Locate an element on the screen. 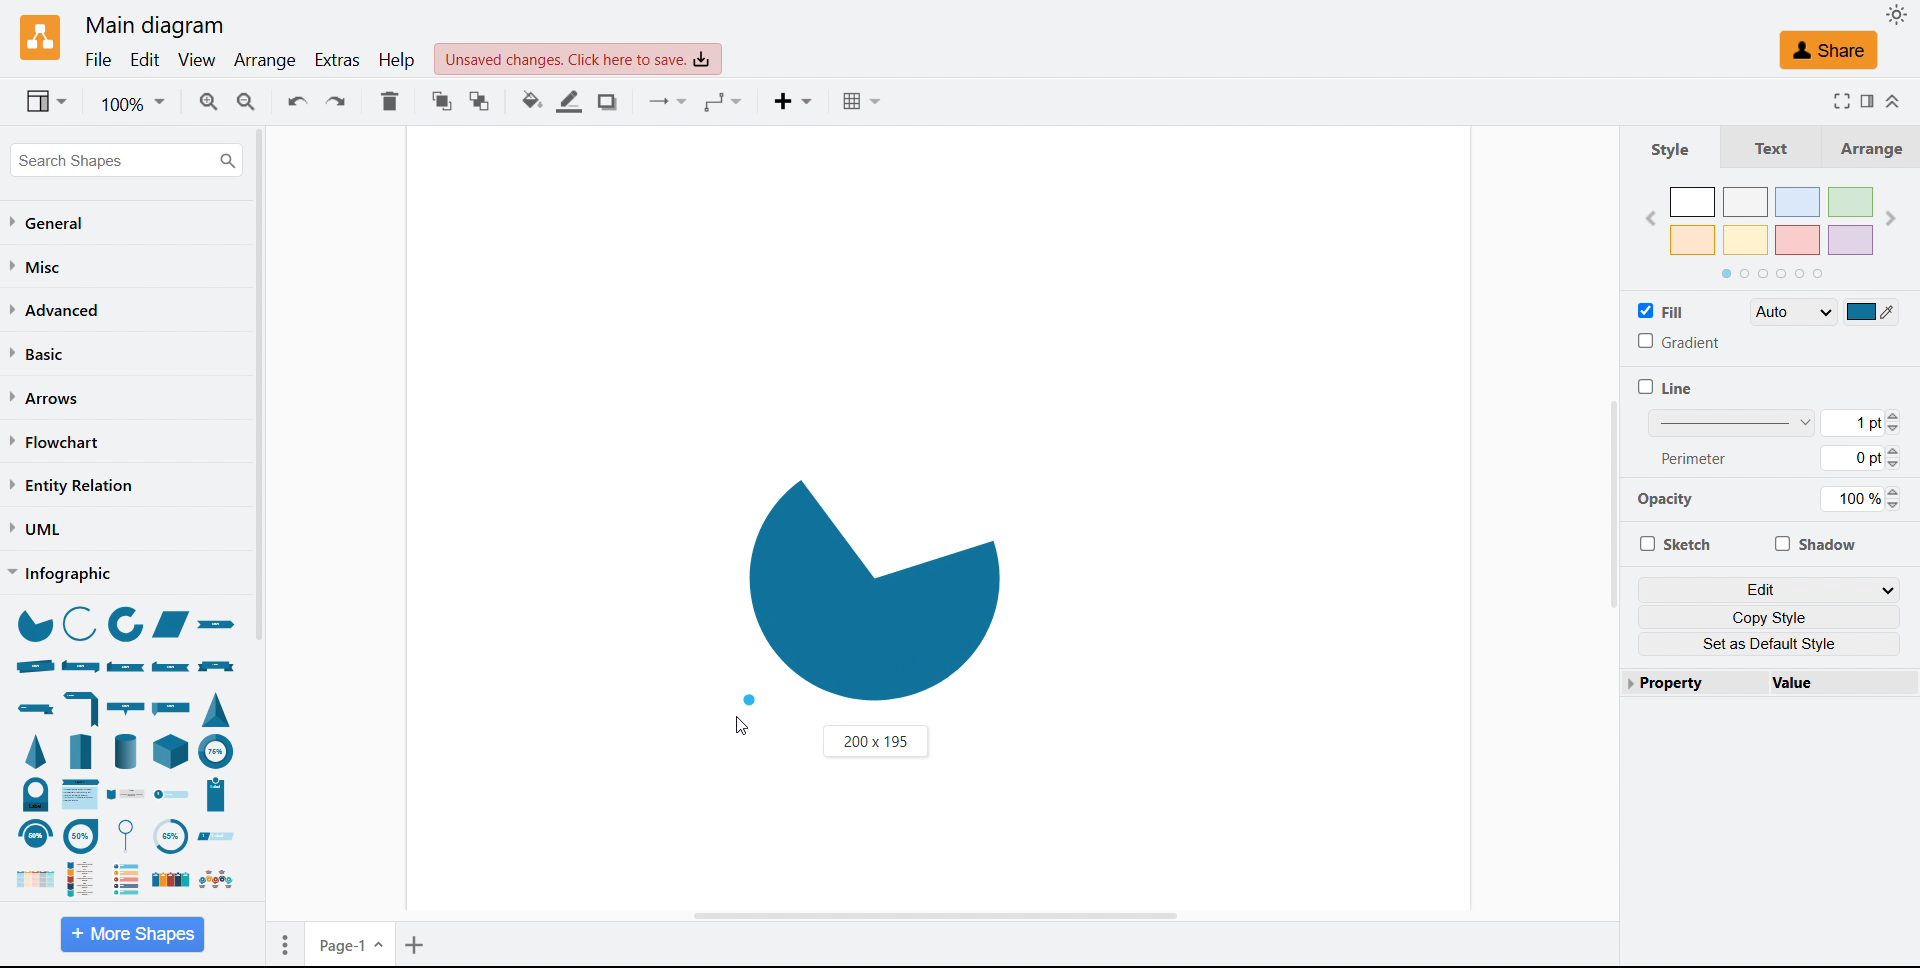 The image size is (1920, 968). circular callout is located at coordinates (81, 835).